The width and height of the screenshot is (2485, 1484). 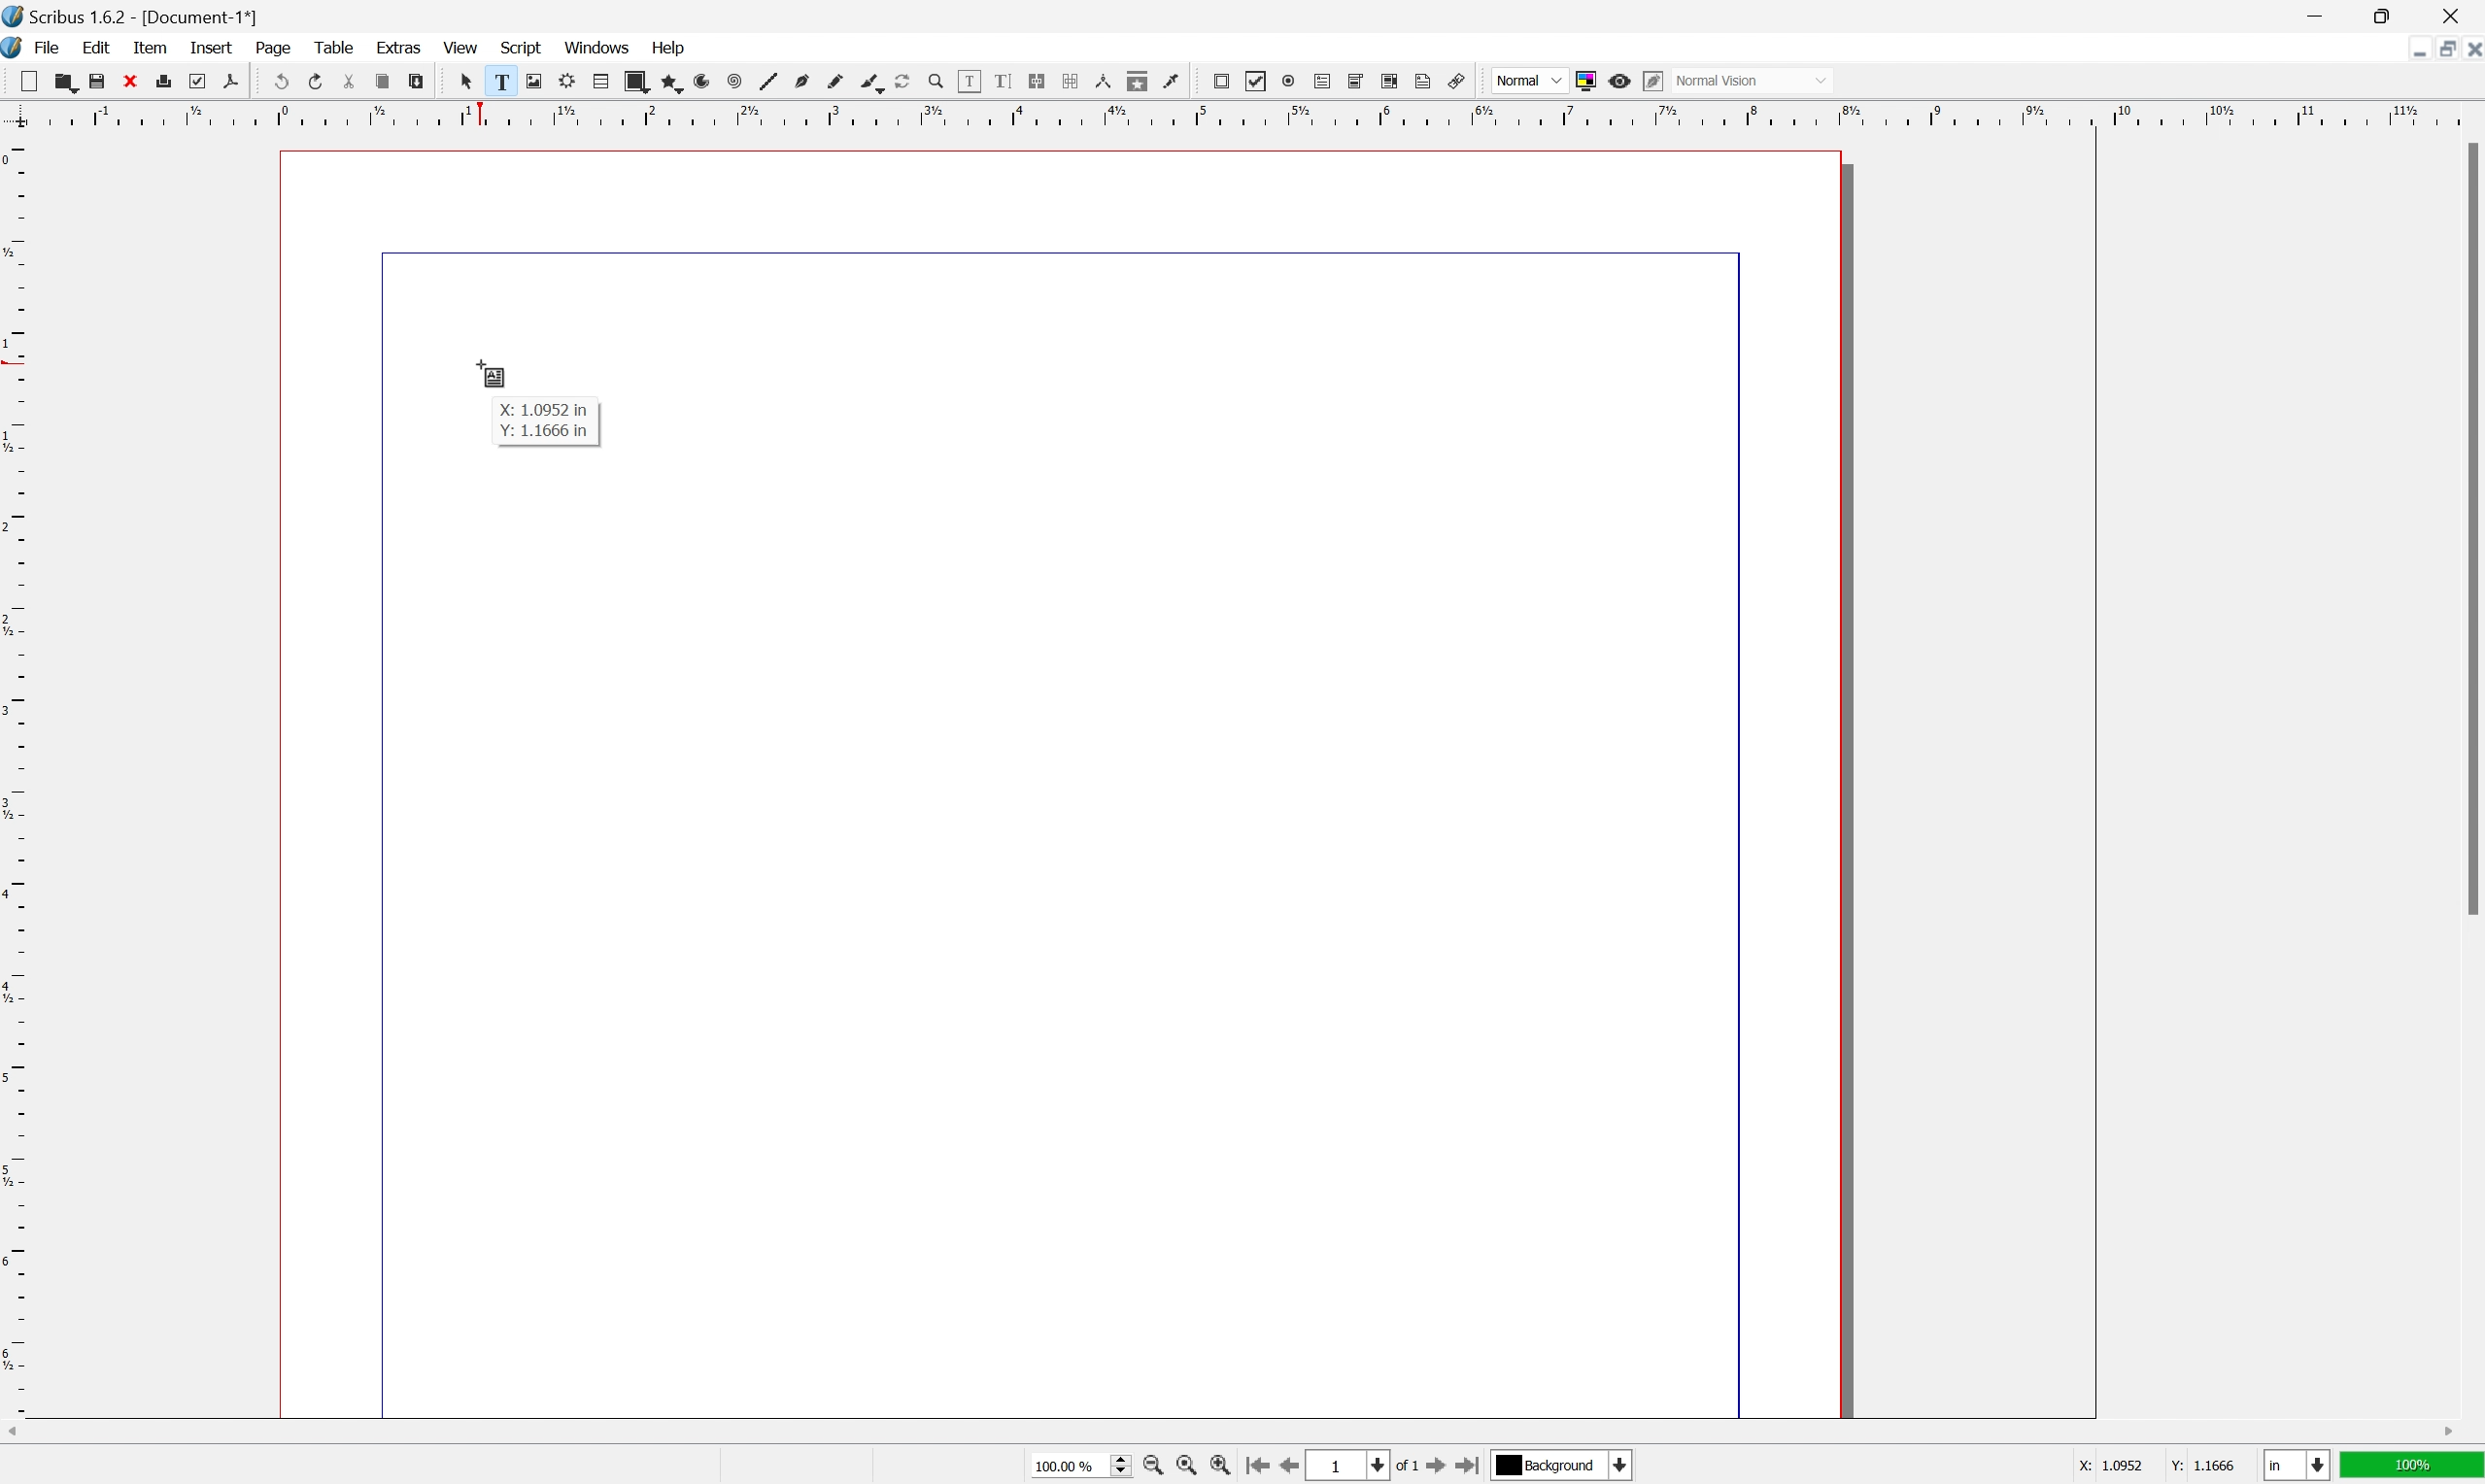 What do you see at coordinates (2389, 15) in the screenshot?
I see `restore down` at bounding box center [2389, 15].